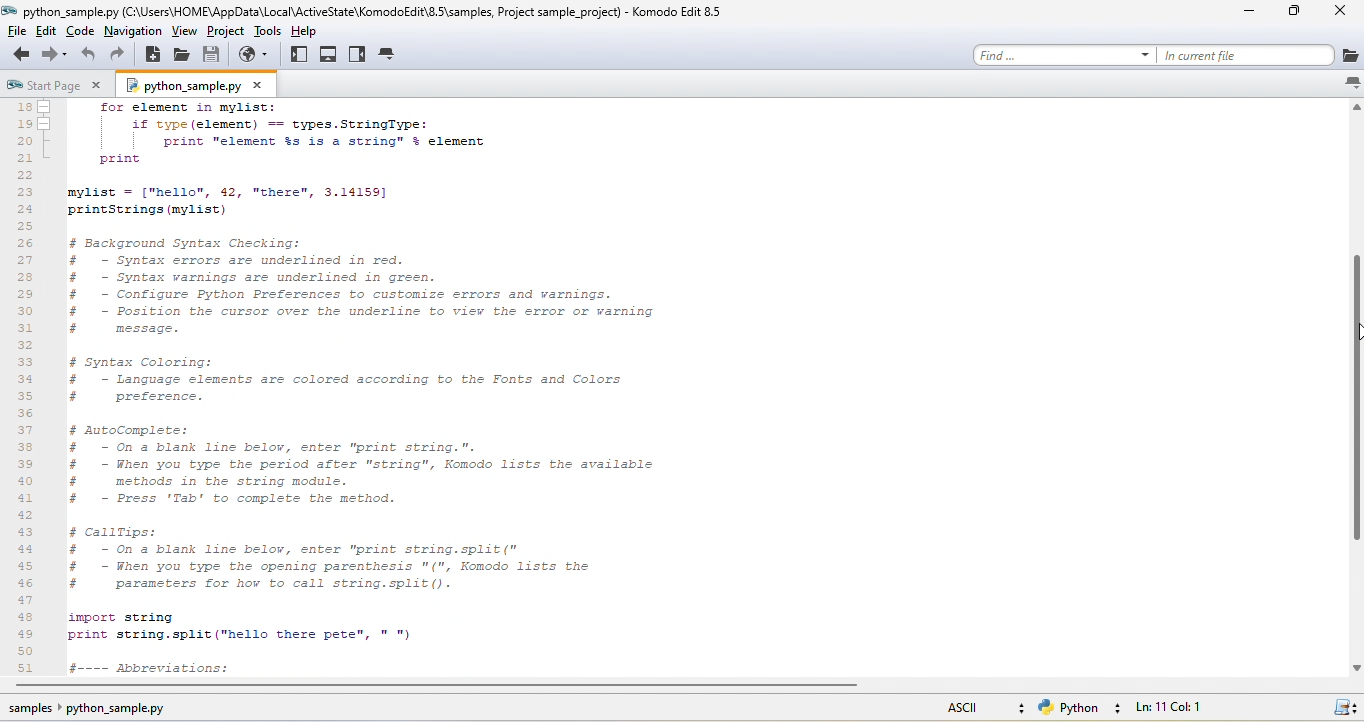  What do you see at coordinates (981, 705) in the screenshot?
I see `ascii` at bounding box center [981, 705].